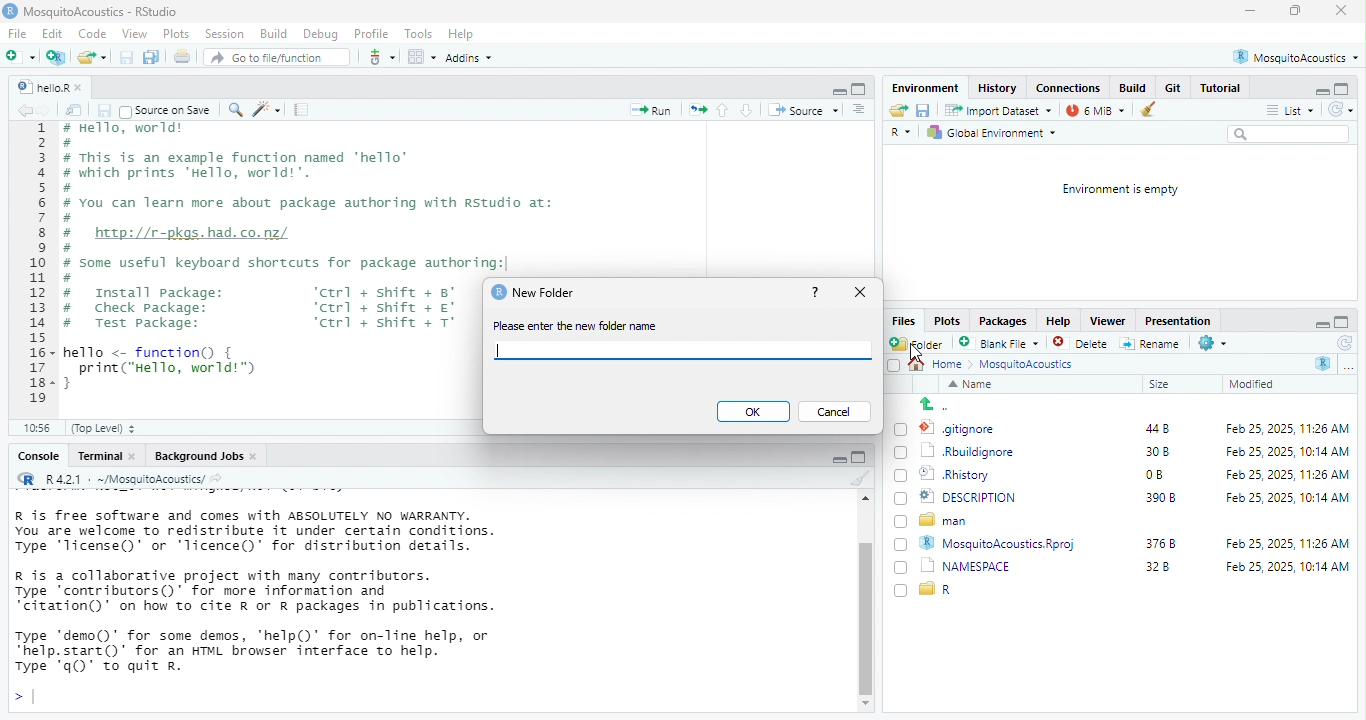 The height and width of the screenshot is (720, 1366). Describe the element at coordinates (861, 293) in the screenshot. I see `close` at that location.